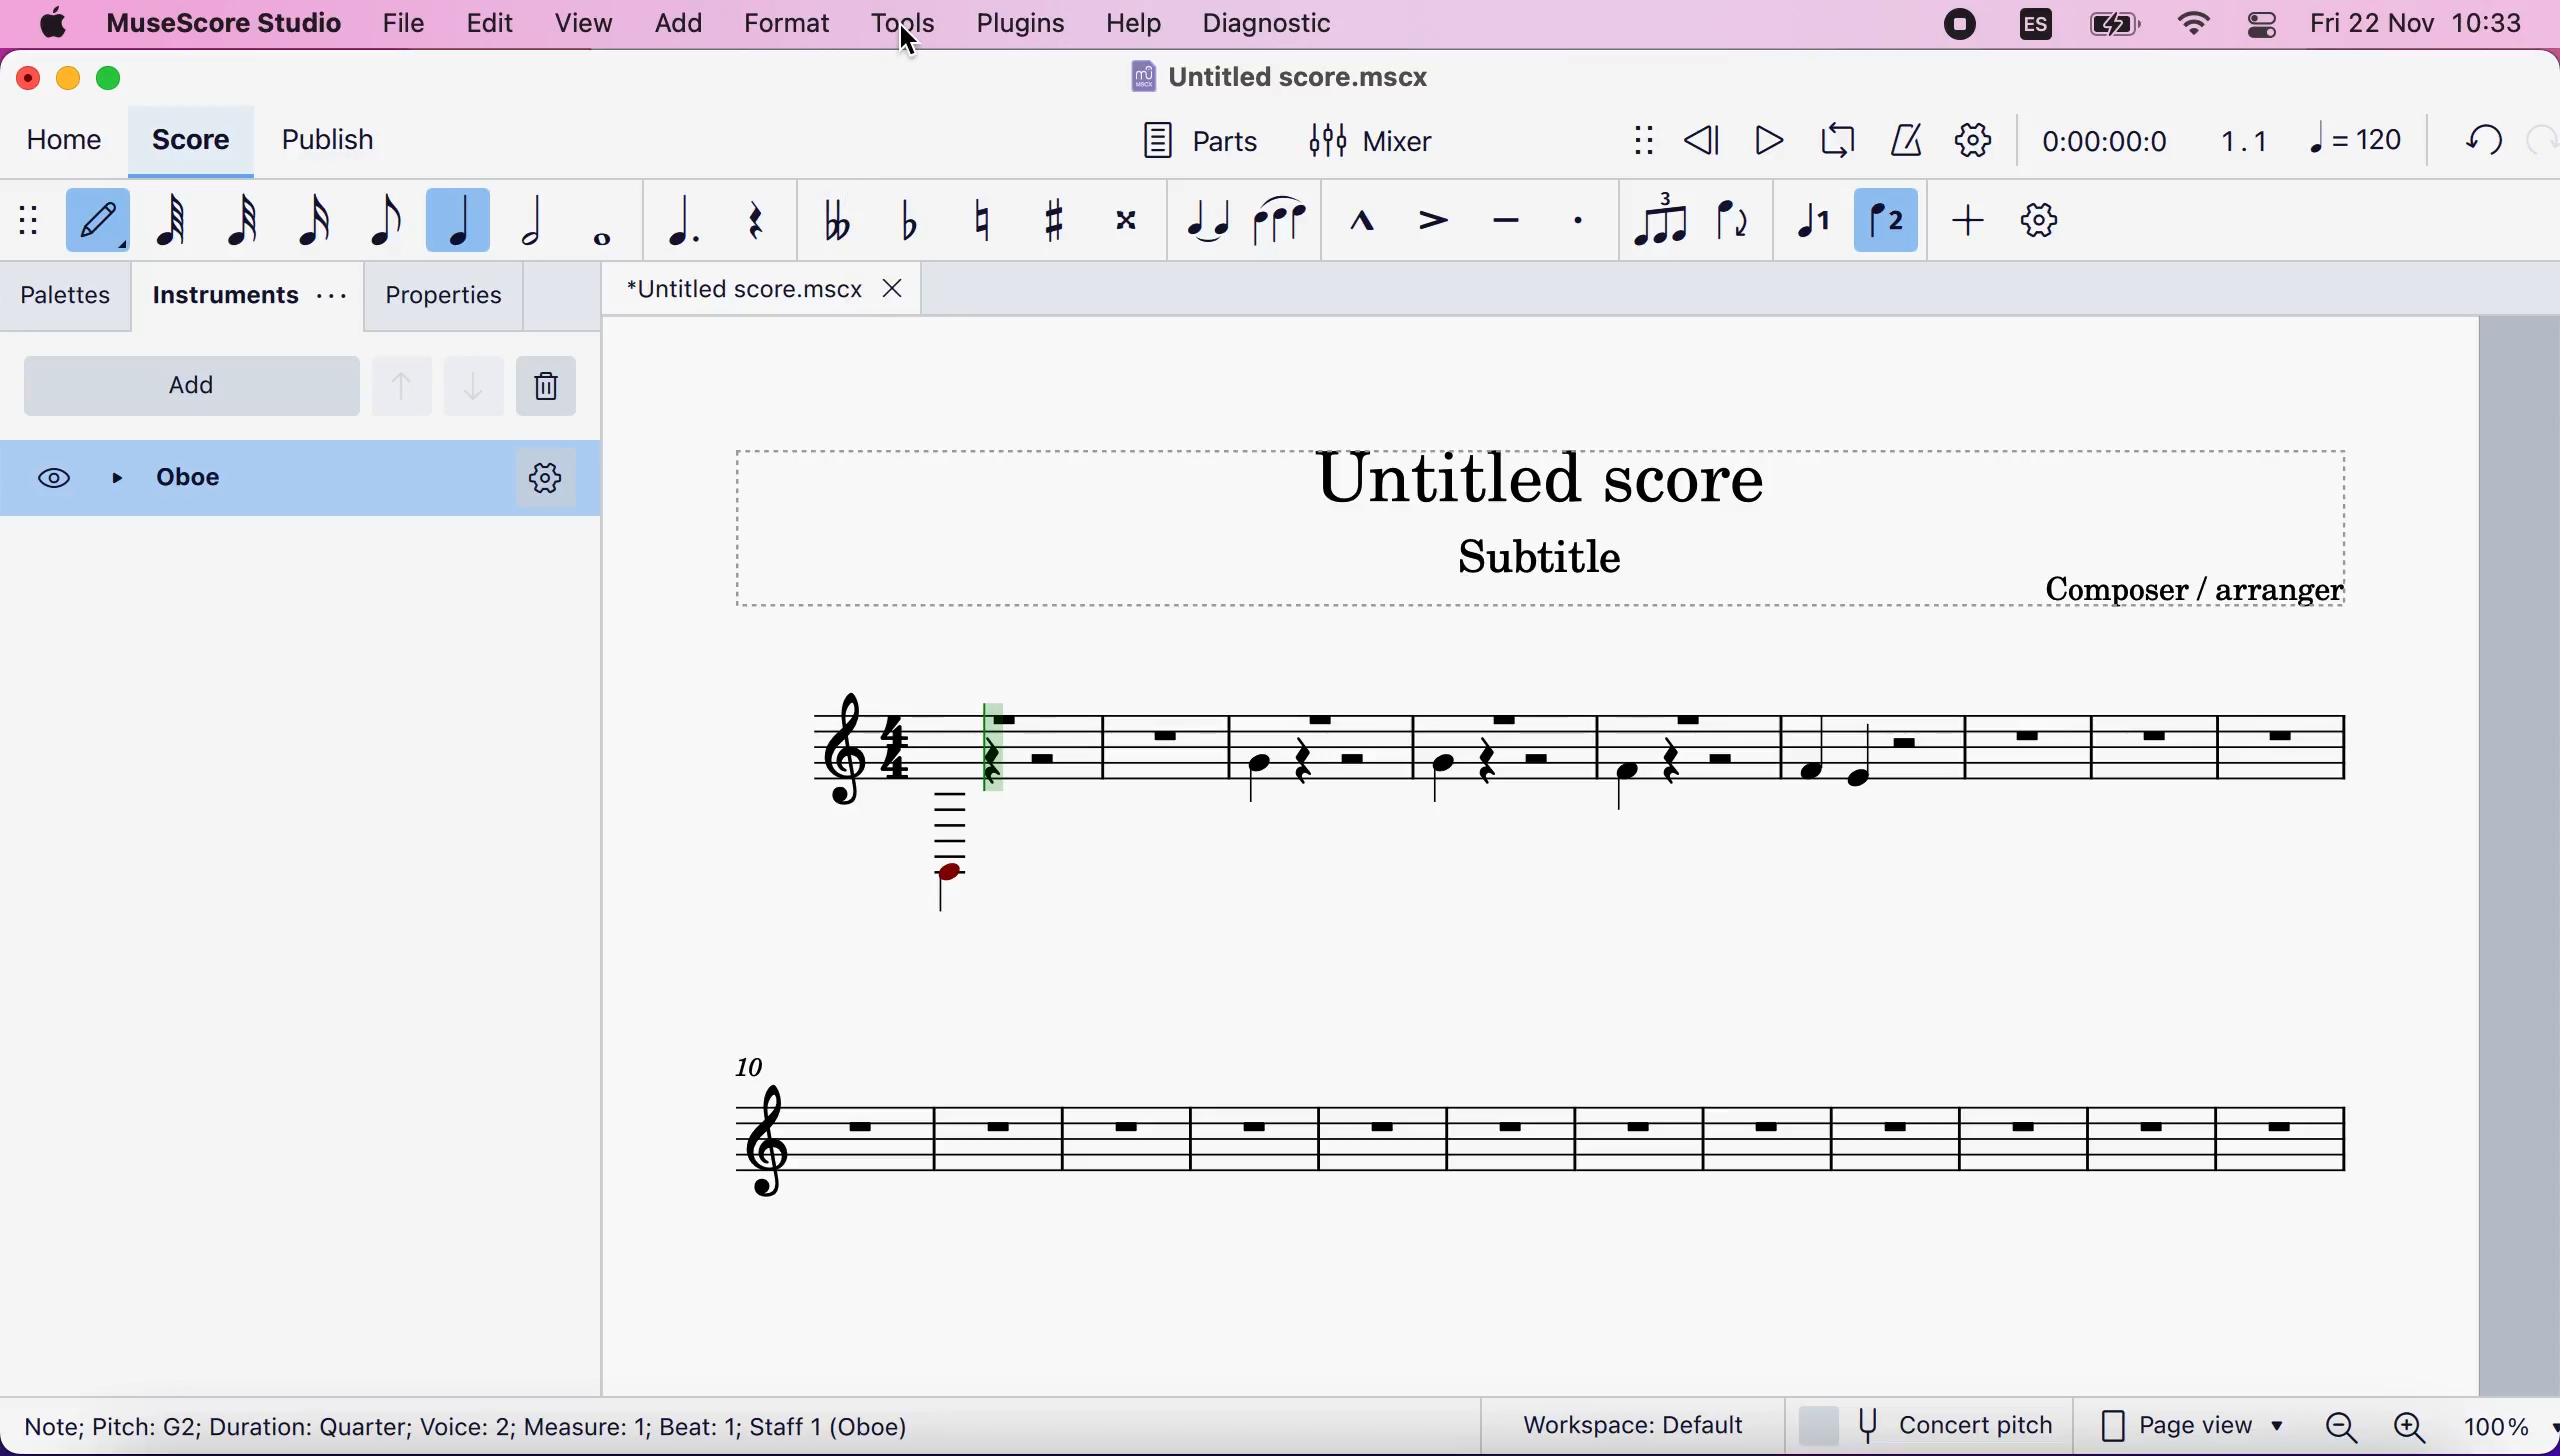 The width and height of the screenshot is (2560, 1456). I want to click on 32nd note, so click(254, 222).